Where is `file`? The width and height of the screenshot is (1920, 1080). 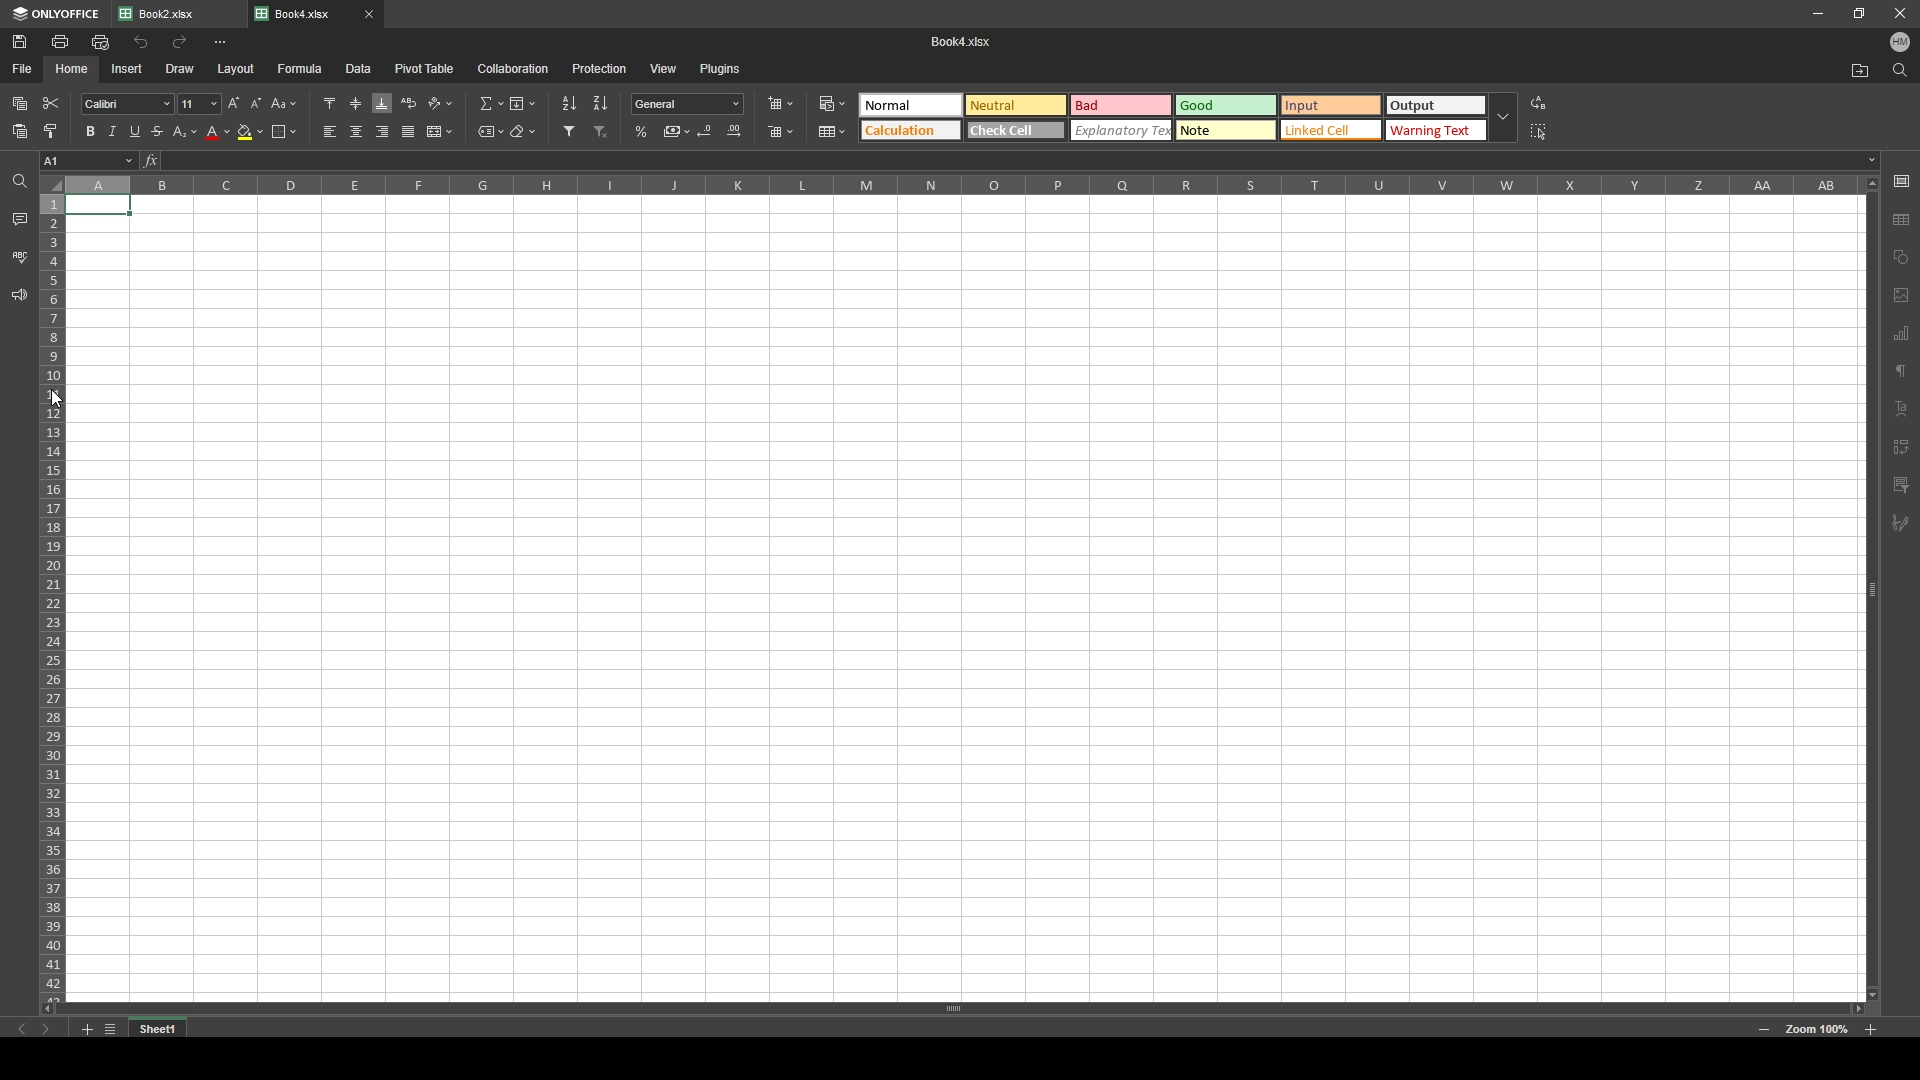 file is located at coordinates (25, 69).